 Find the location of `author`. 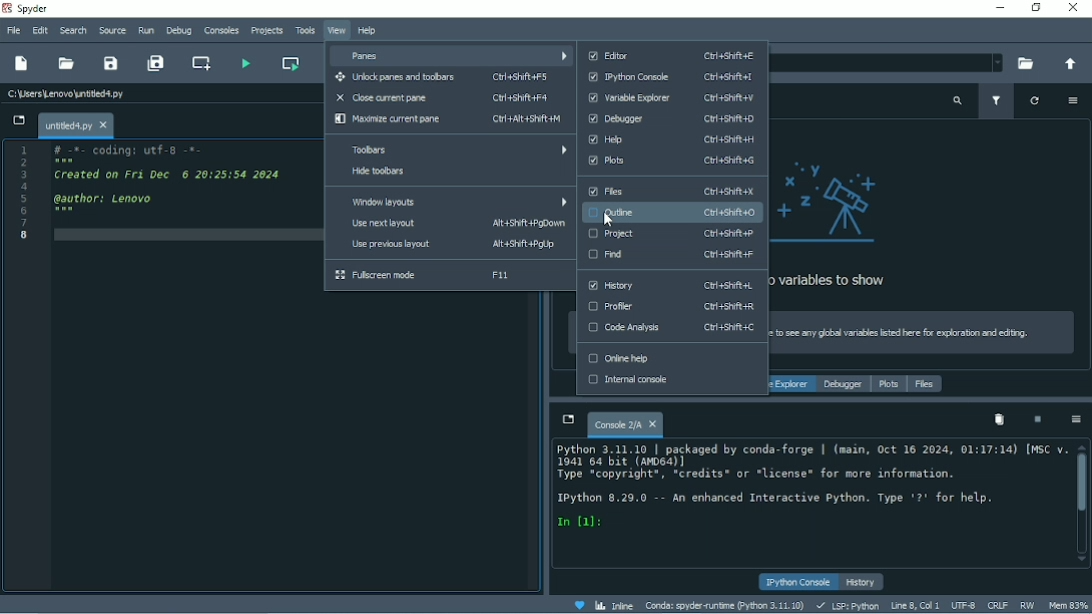

author is located at coordinates (103, 199).